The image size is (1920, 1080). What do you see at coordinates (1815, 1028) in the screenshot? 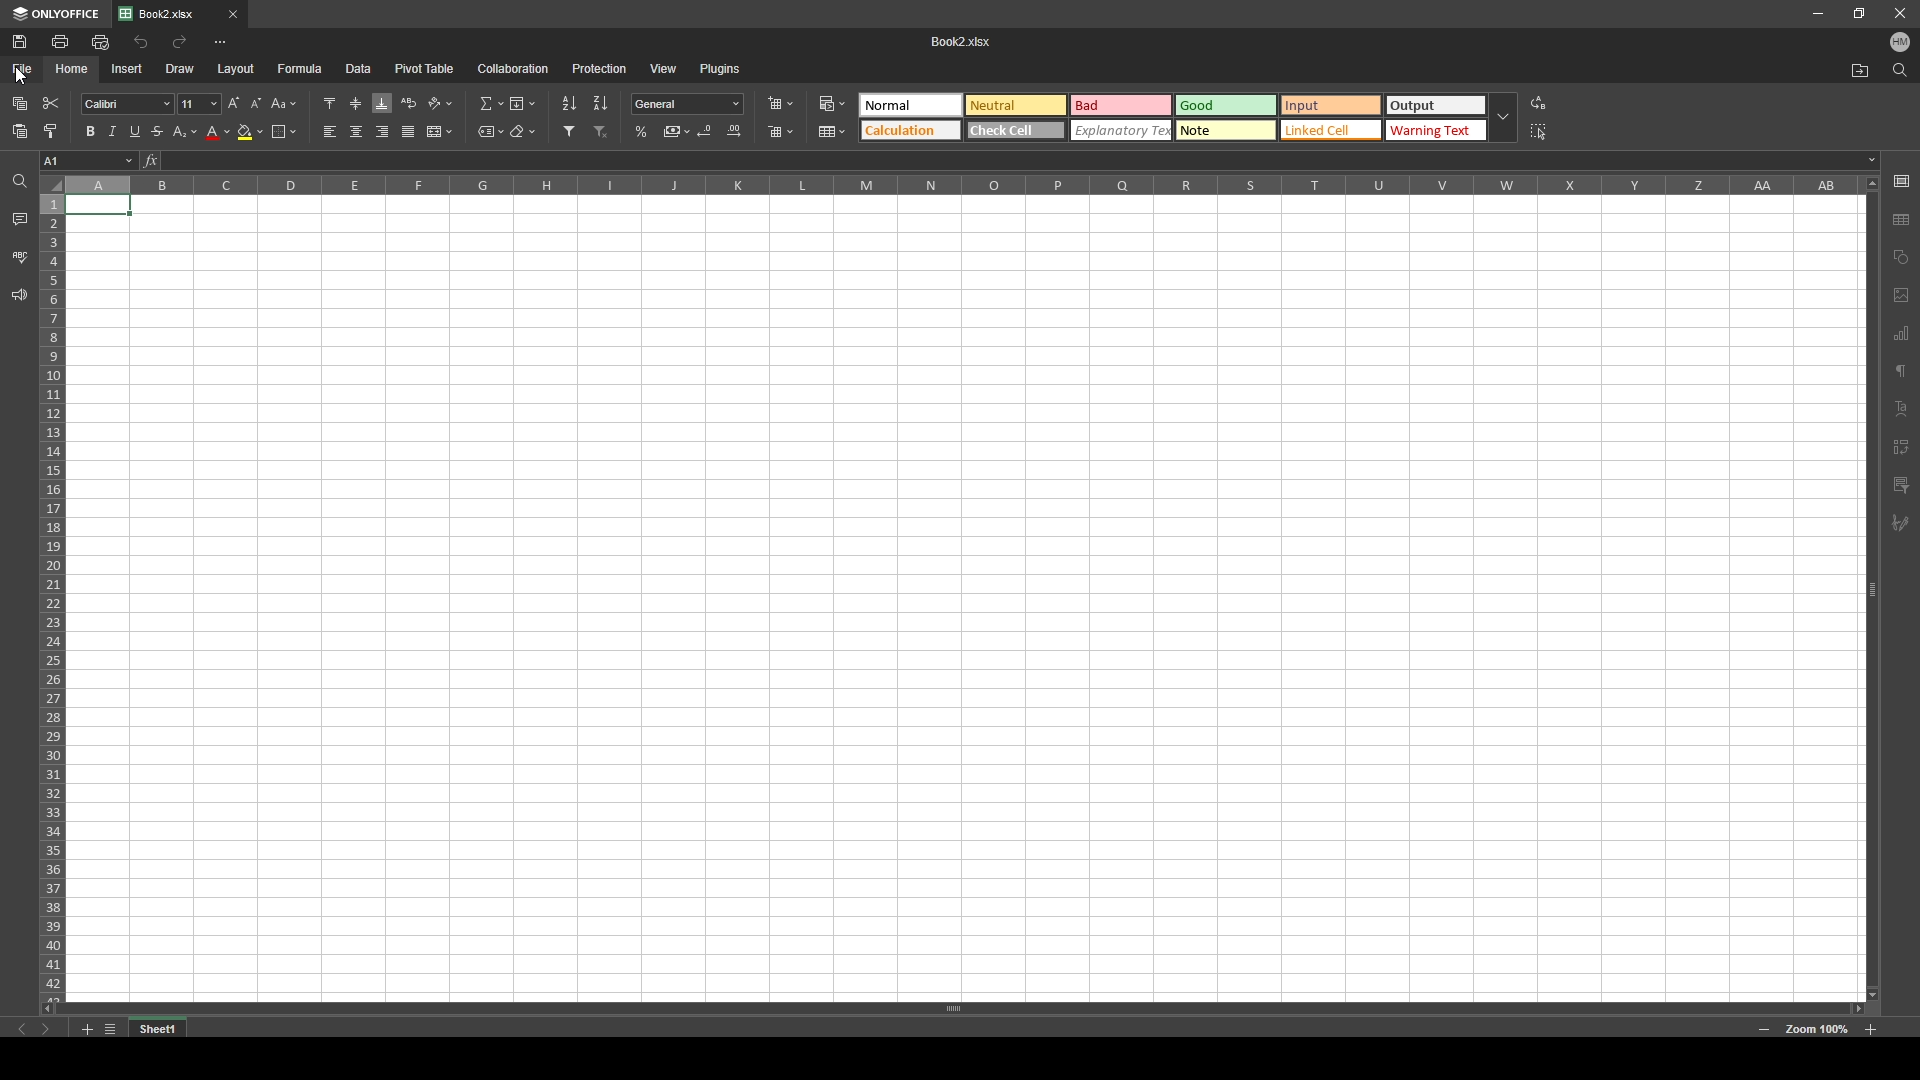
I see `zoom` at bounding box center [1815, 1028].